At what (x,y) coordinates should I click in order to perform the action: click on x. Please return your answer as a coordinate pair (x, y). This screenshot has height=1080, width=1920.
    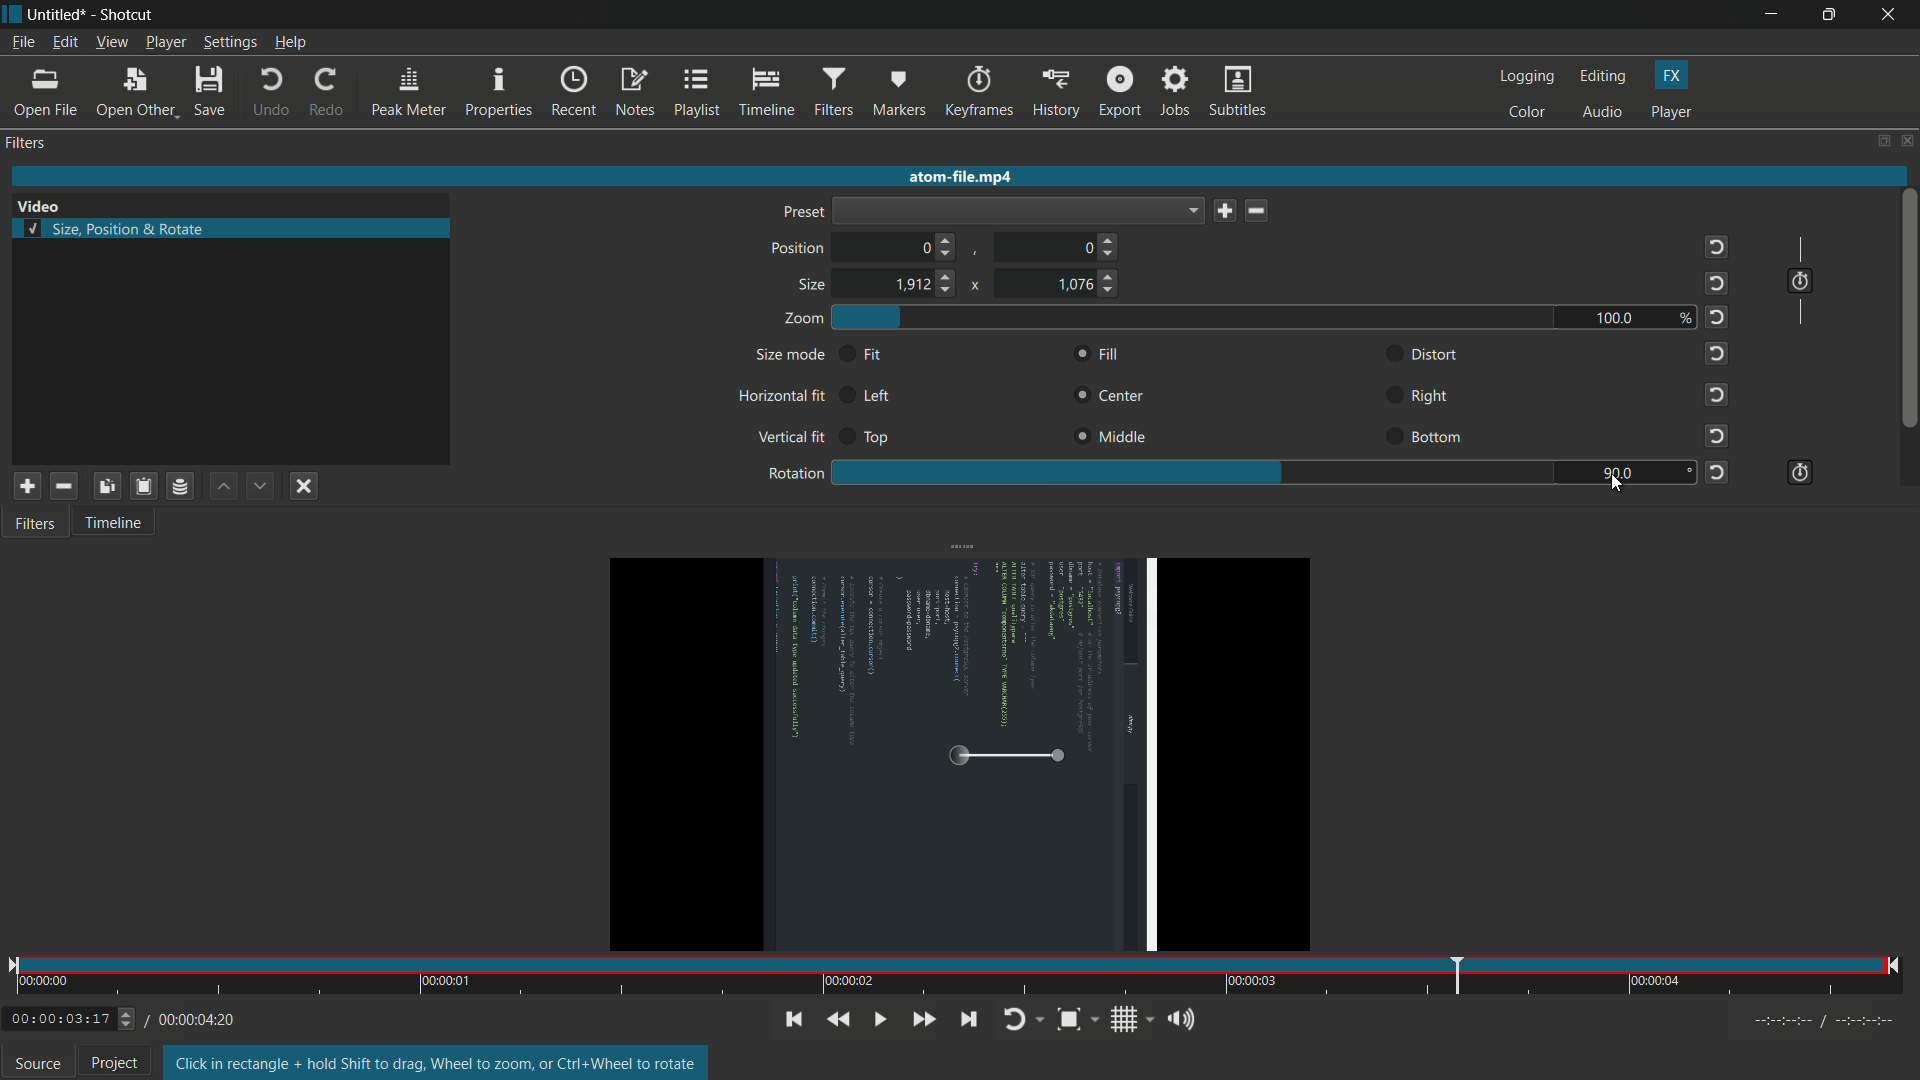
    Looking at the image, I should click on (978, 286).